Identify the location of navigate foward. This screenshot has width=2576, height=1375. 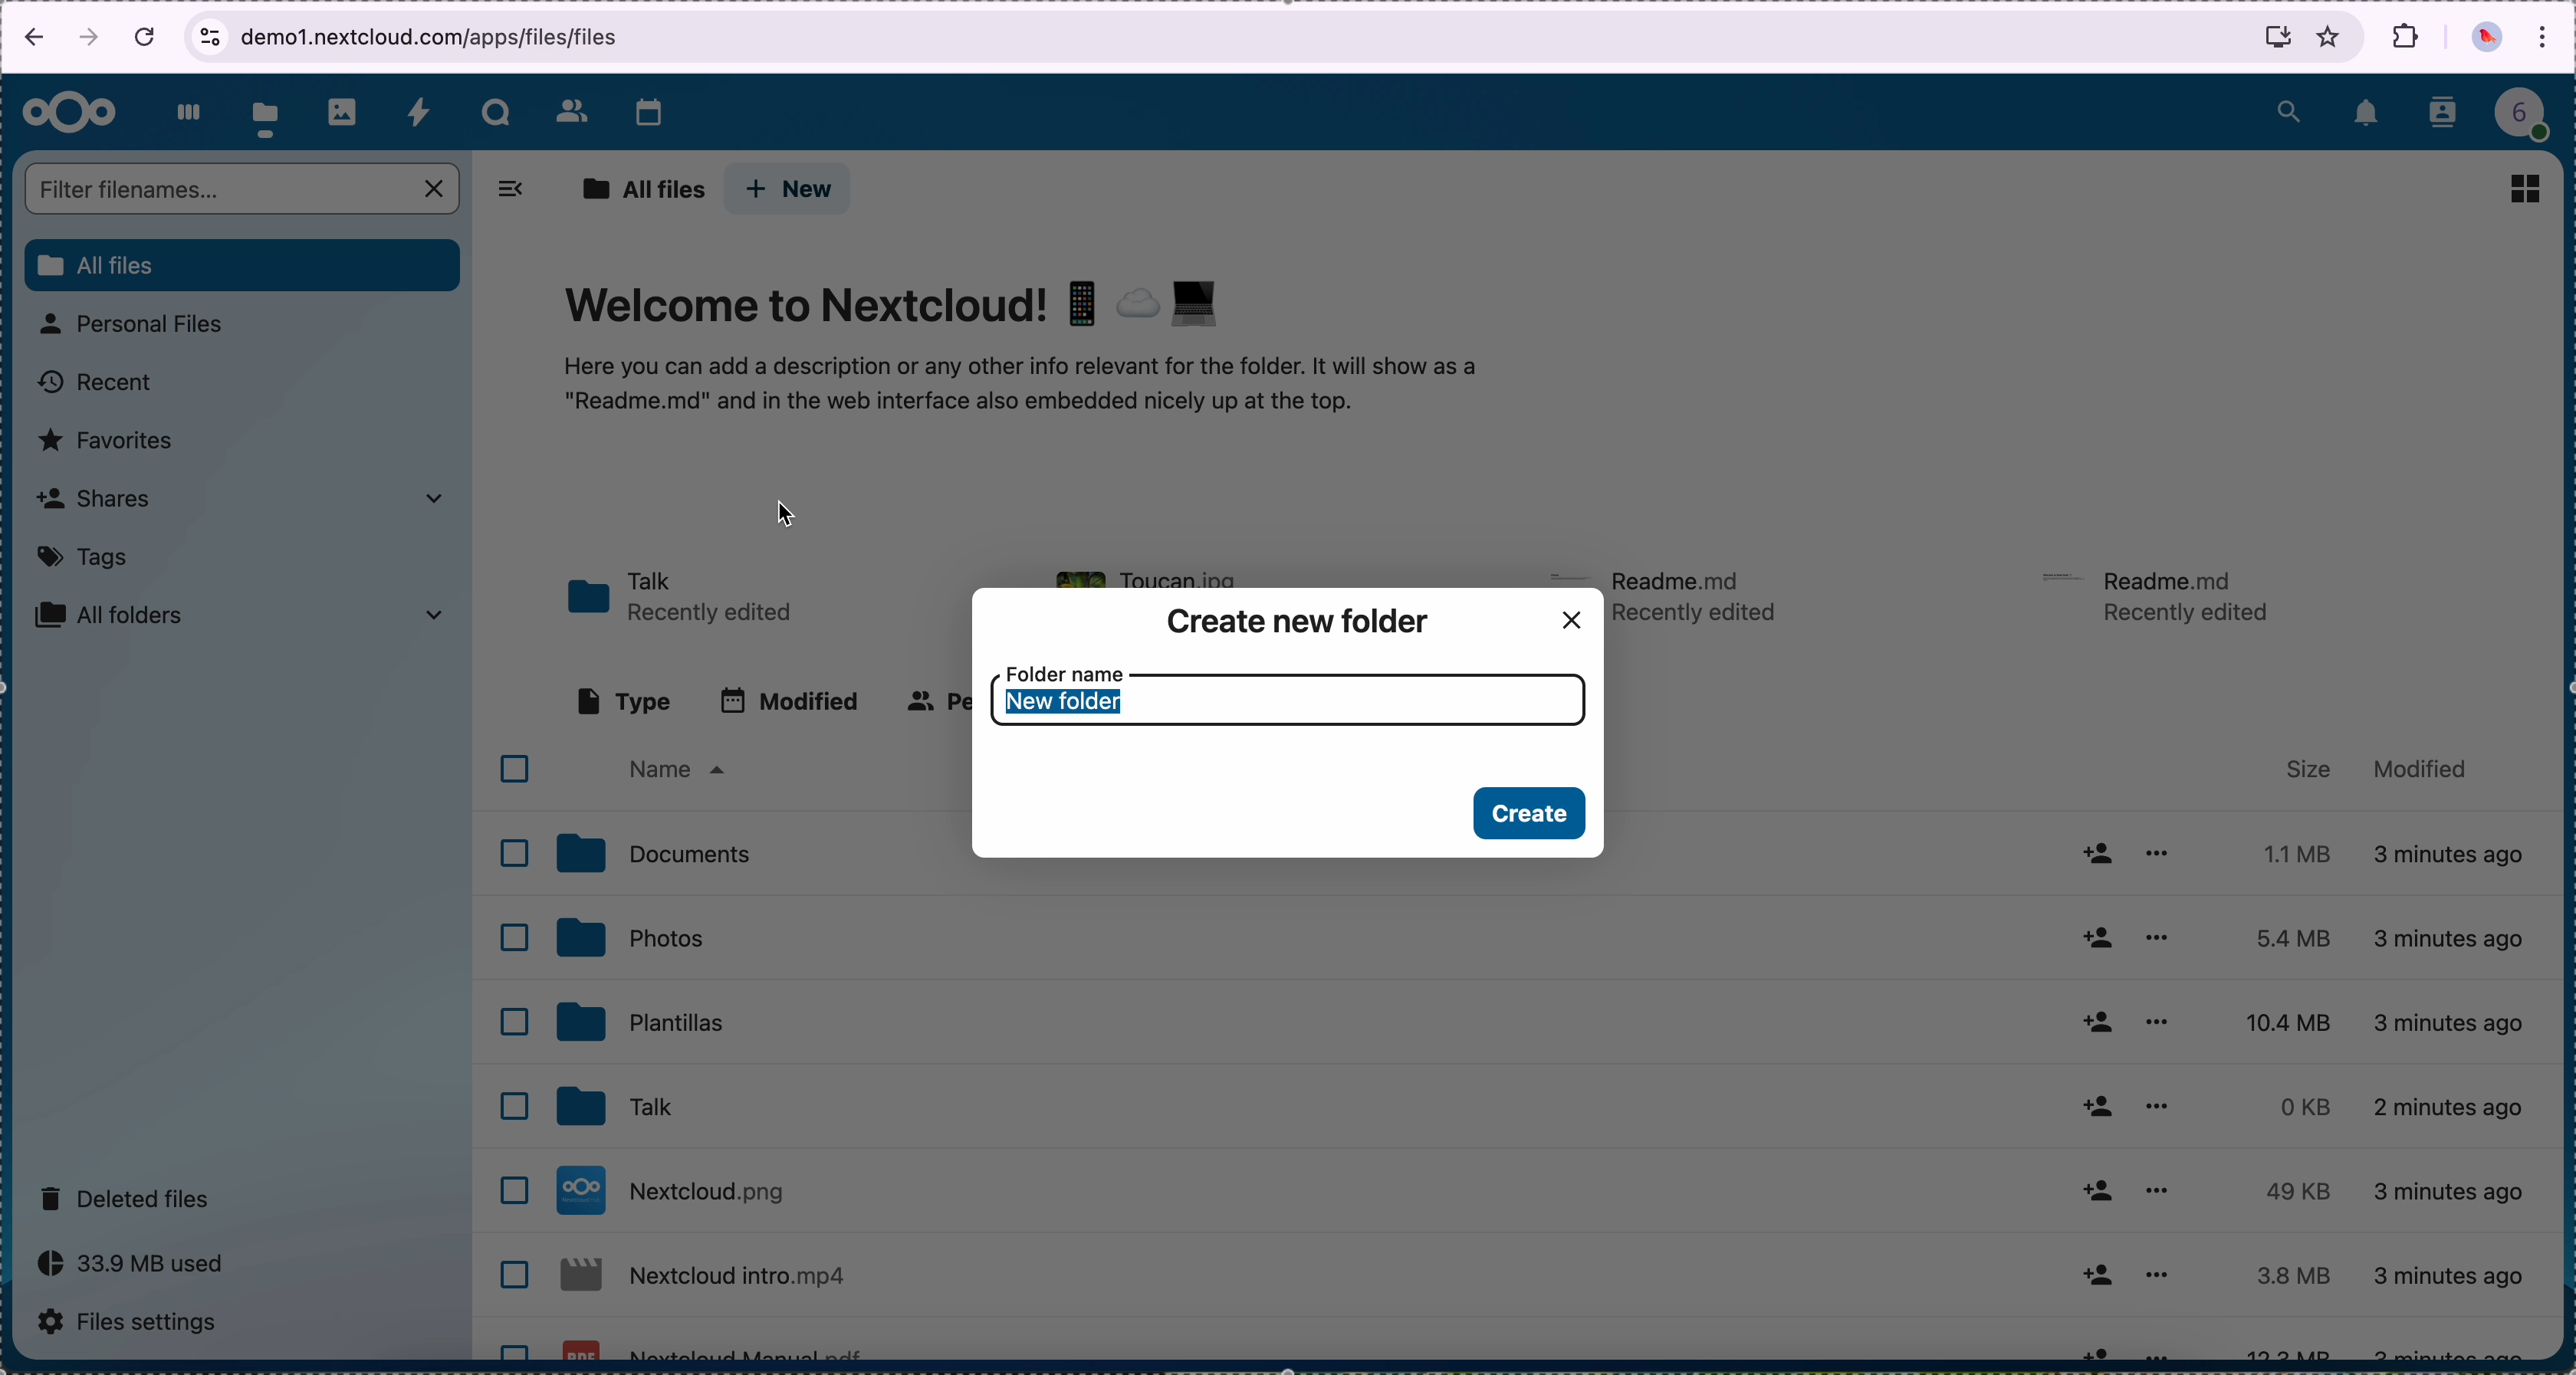
(90, 39).